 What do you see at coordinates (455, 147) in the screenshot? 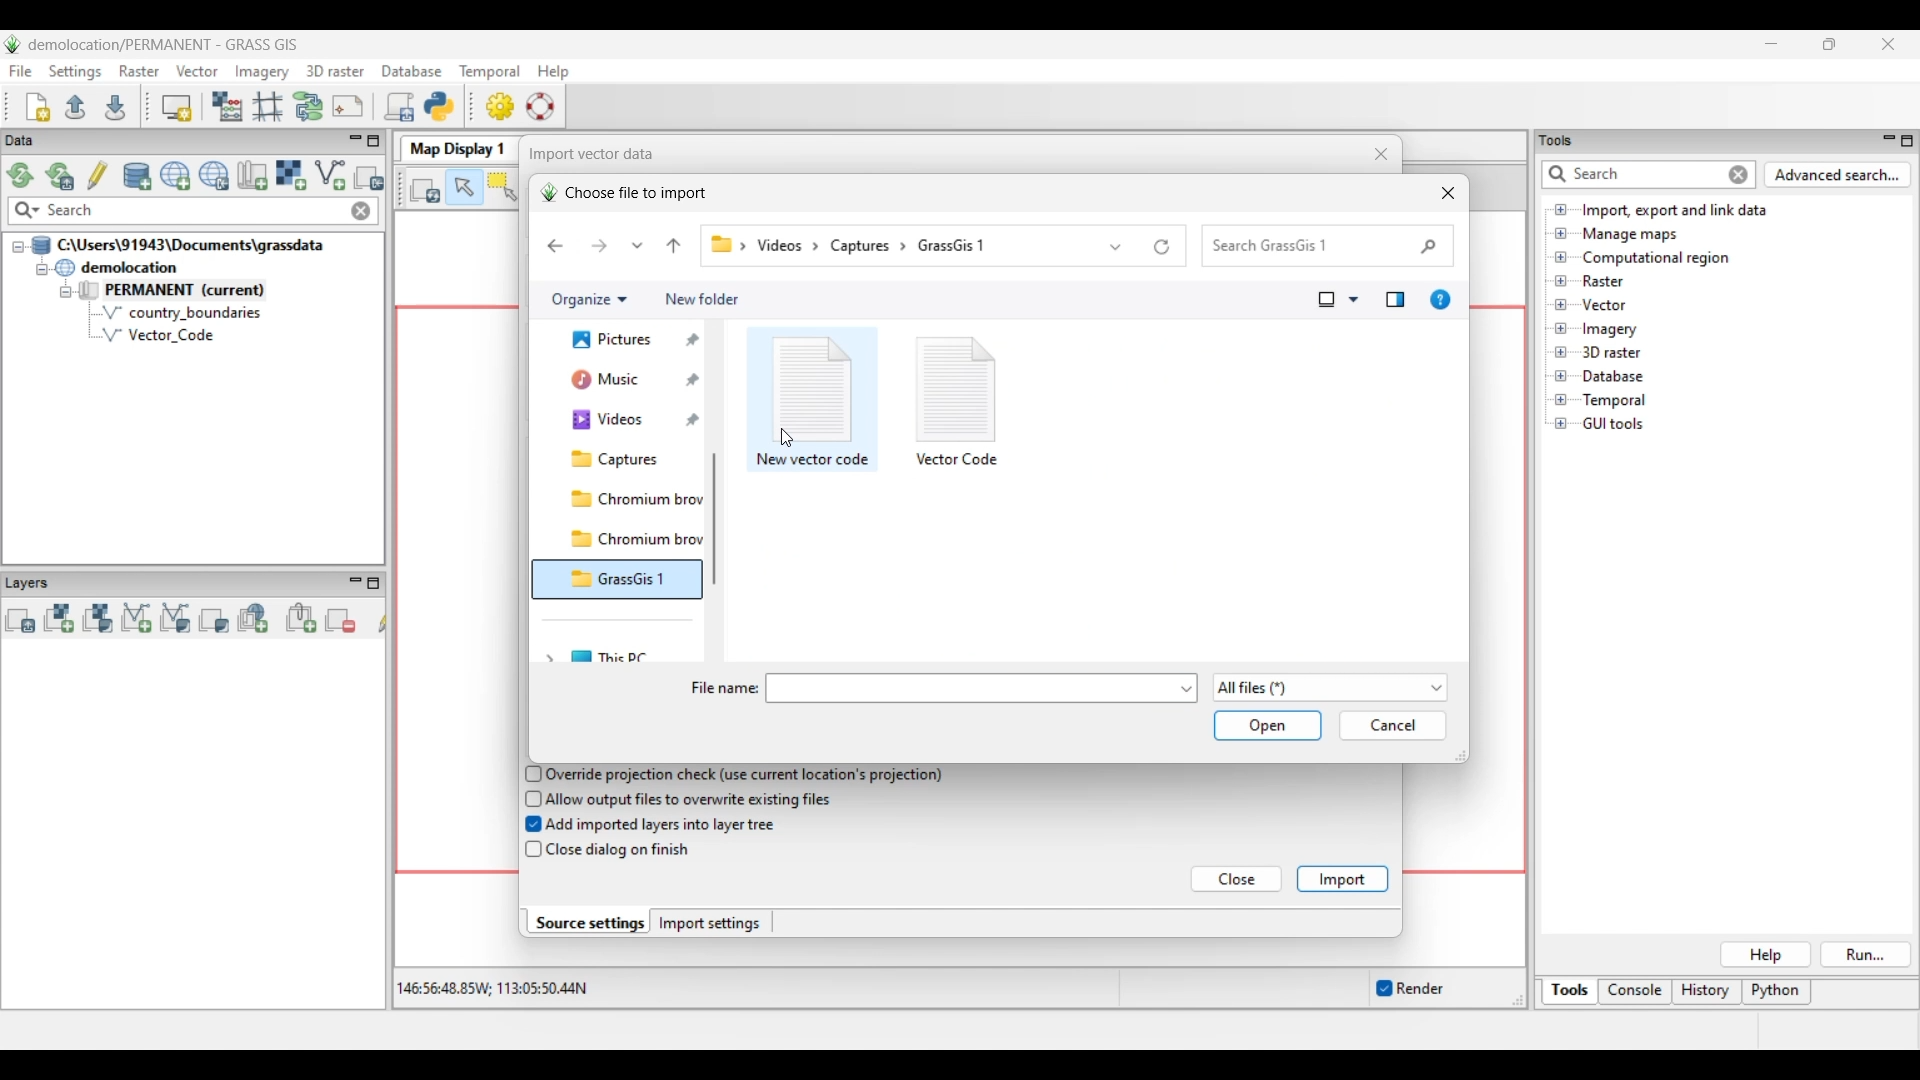
I see `Map Display 1 tab` at bounding box center [455, 147].